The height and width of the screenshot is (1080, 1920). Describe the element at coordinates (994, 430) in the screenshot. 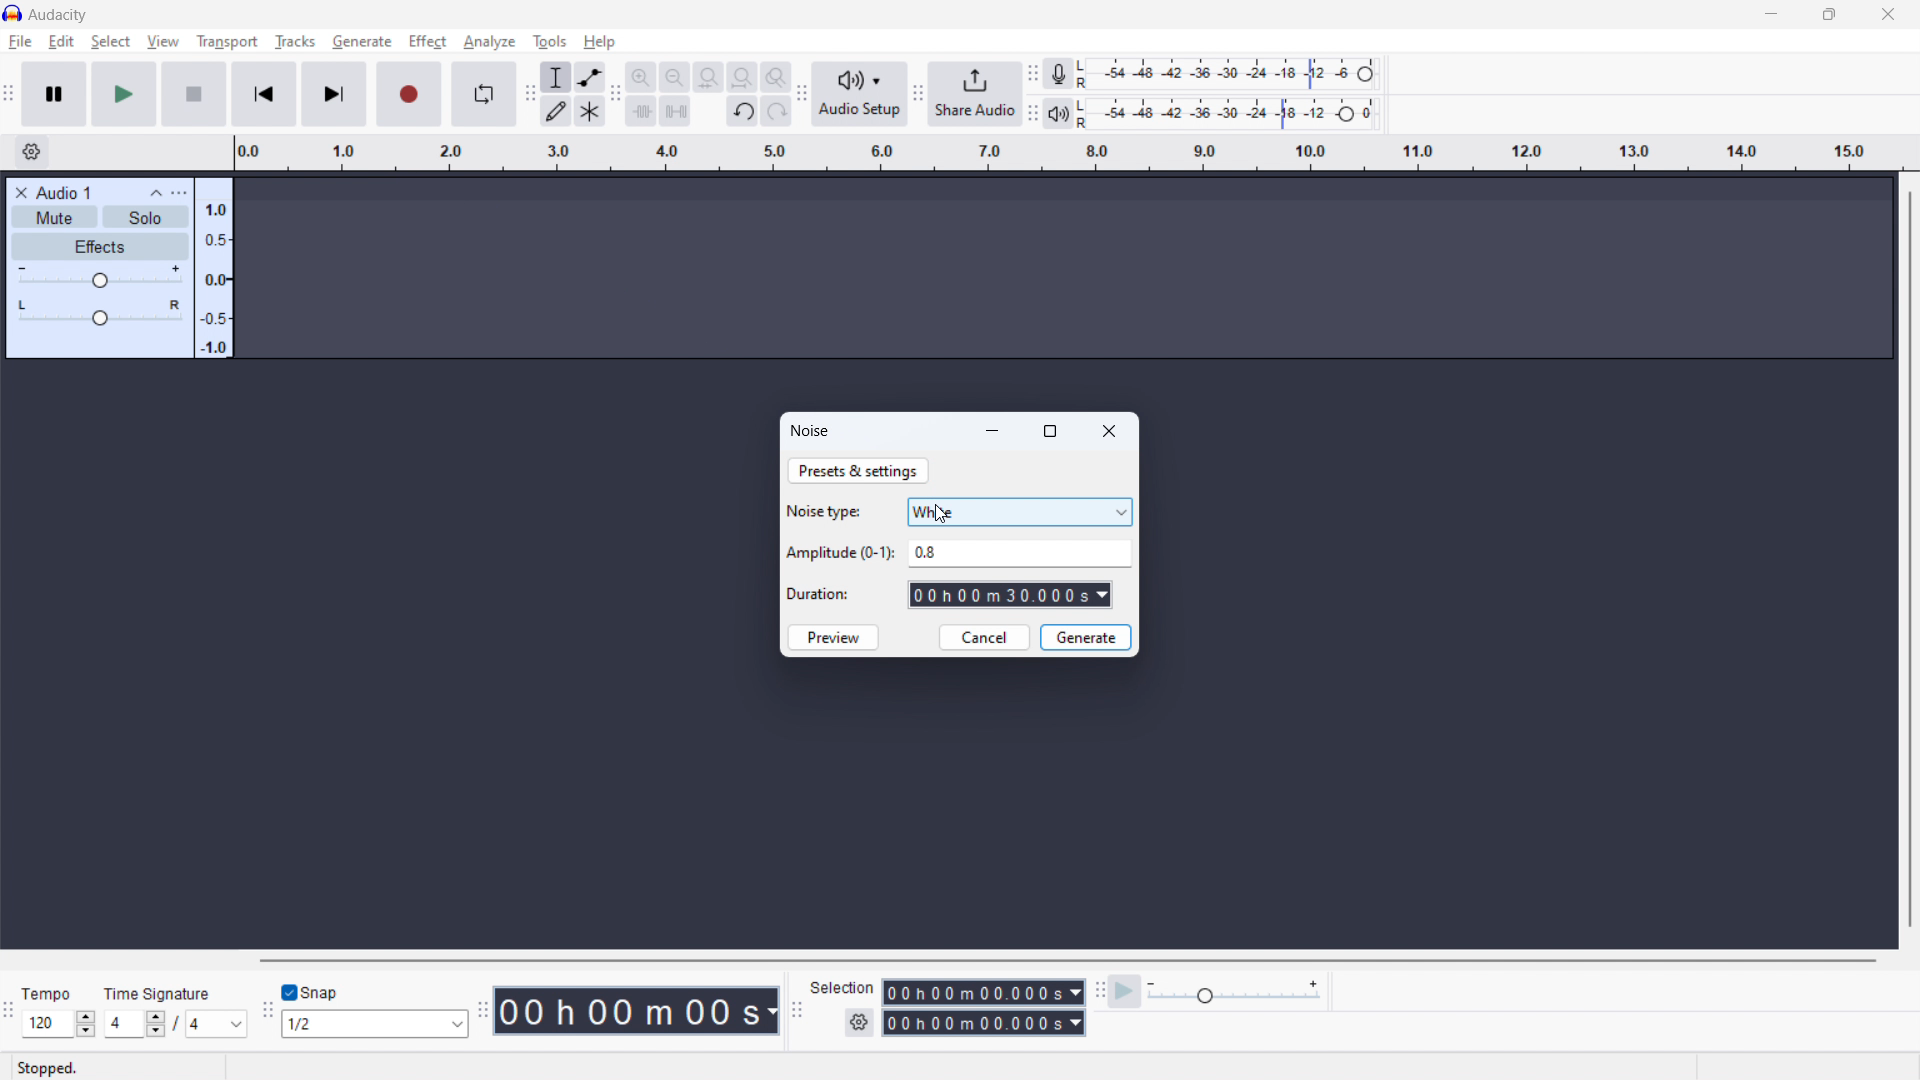

I see `minimize` at that location.